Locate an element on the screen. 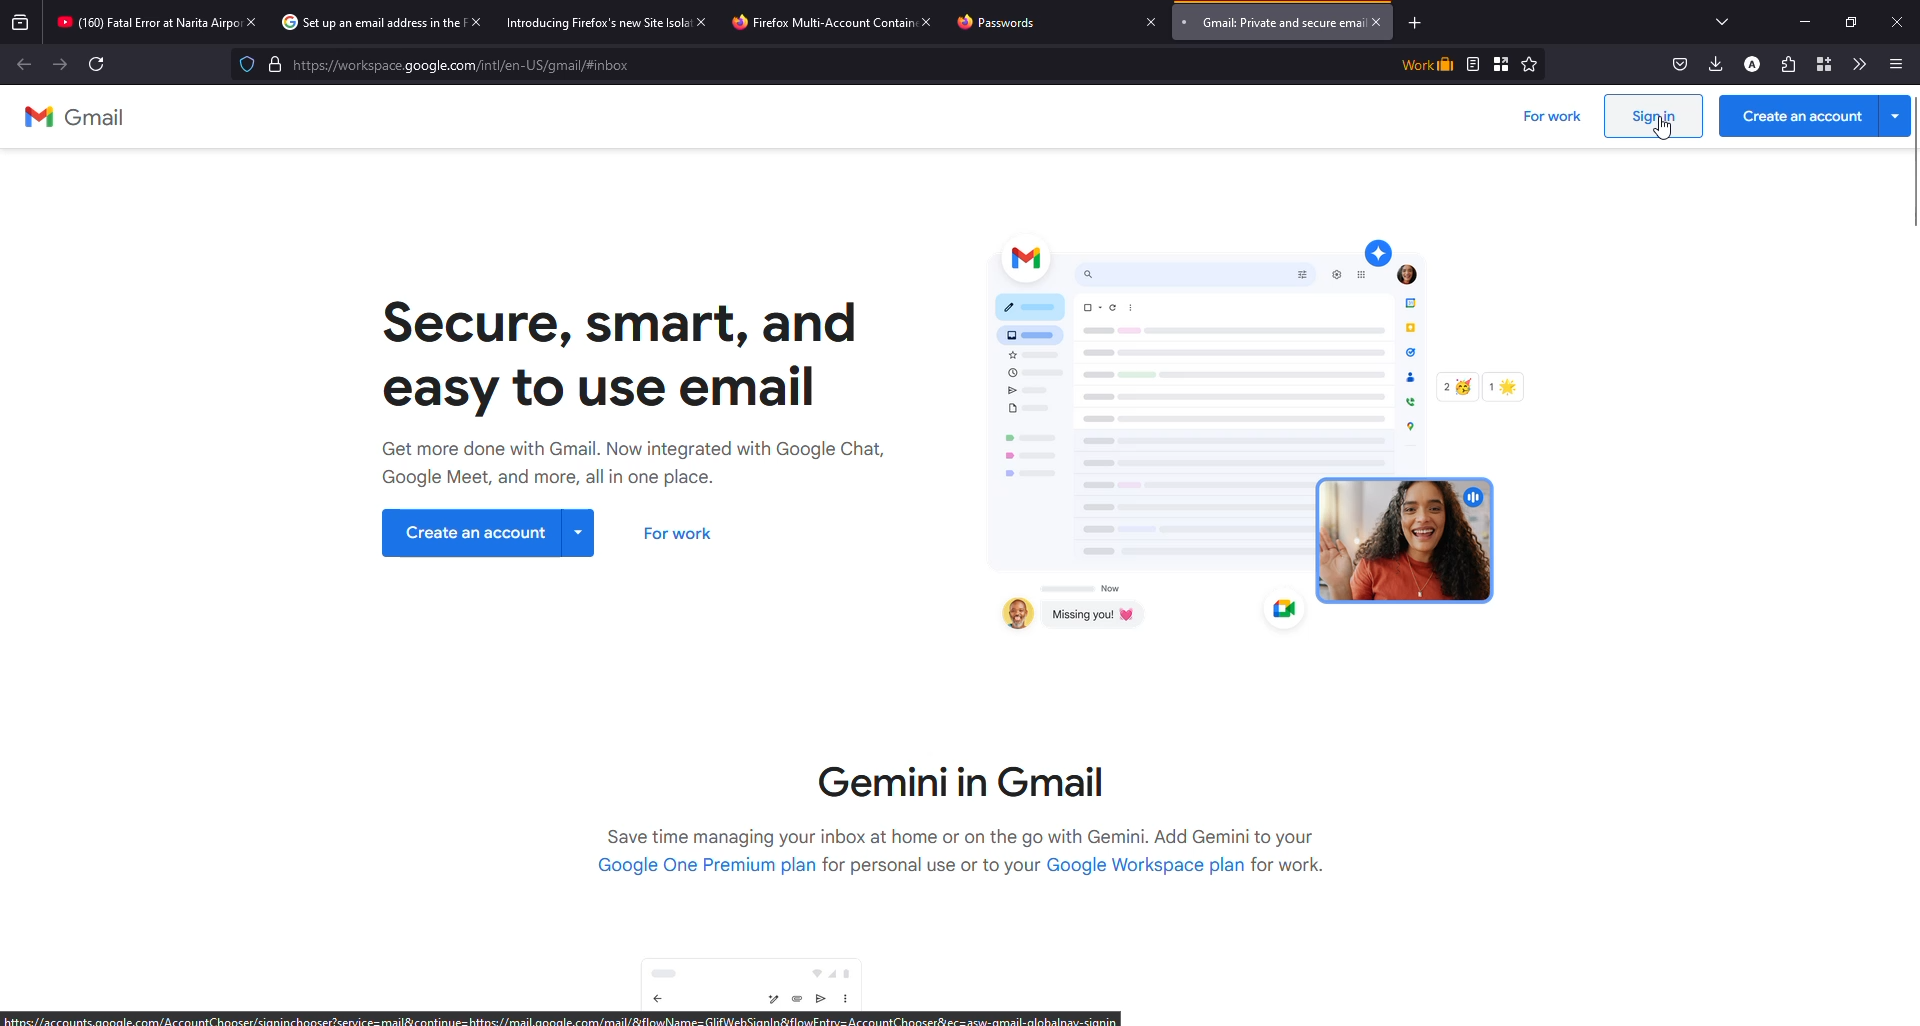 Image resolution: width=1920 pixels, height=1026 pixels. close is located at coordinates (1147, 21).